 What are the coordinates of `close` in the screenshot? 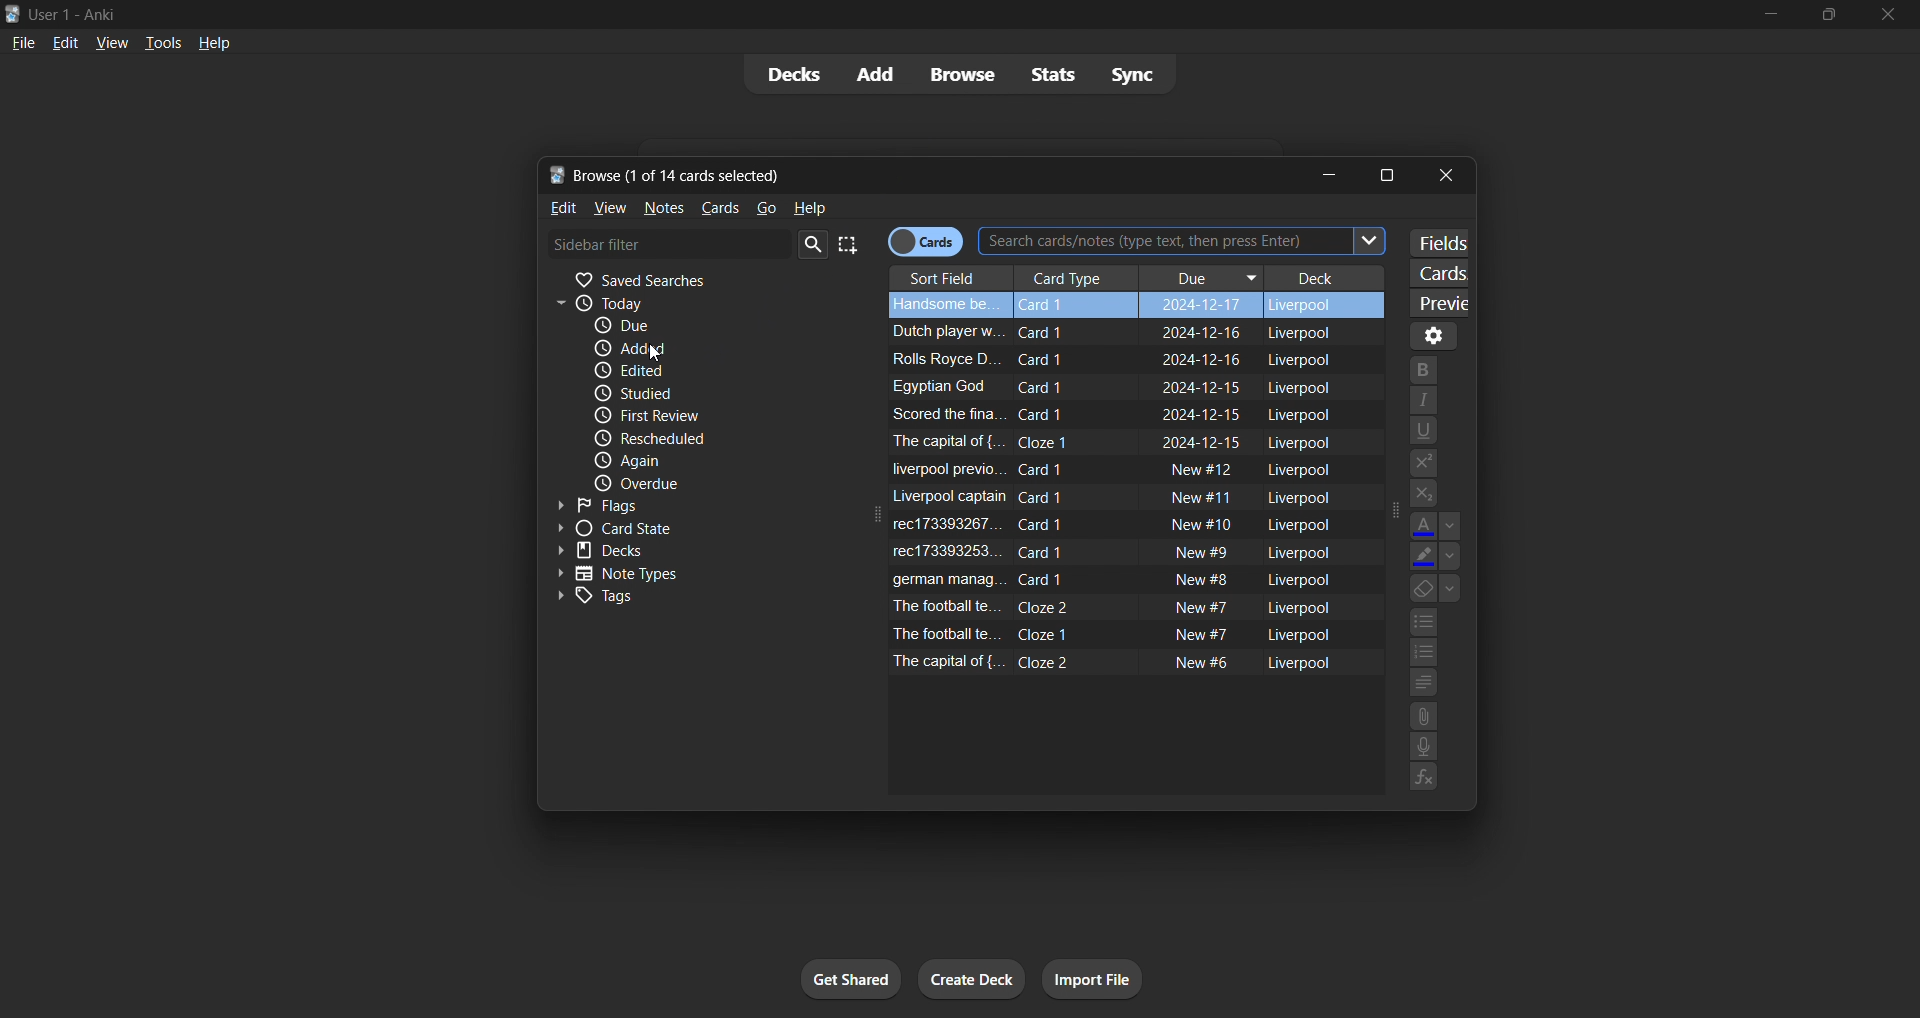 It's located at (1444, 175).